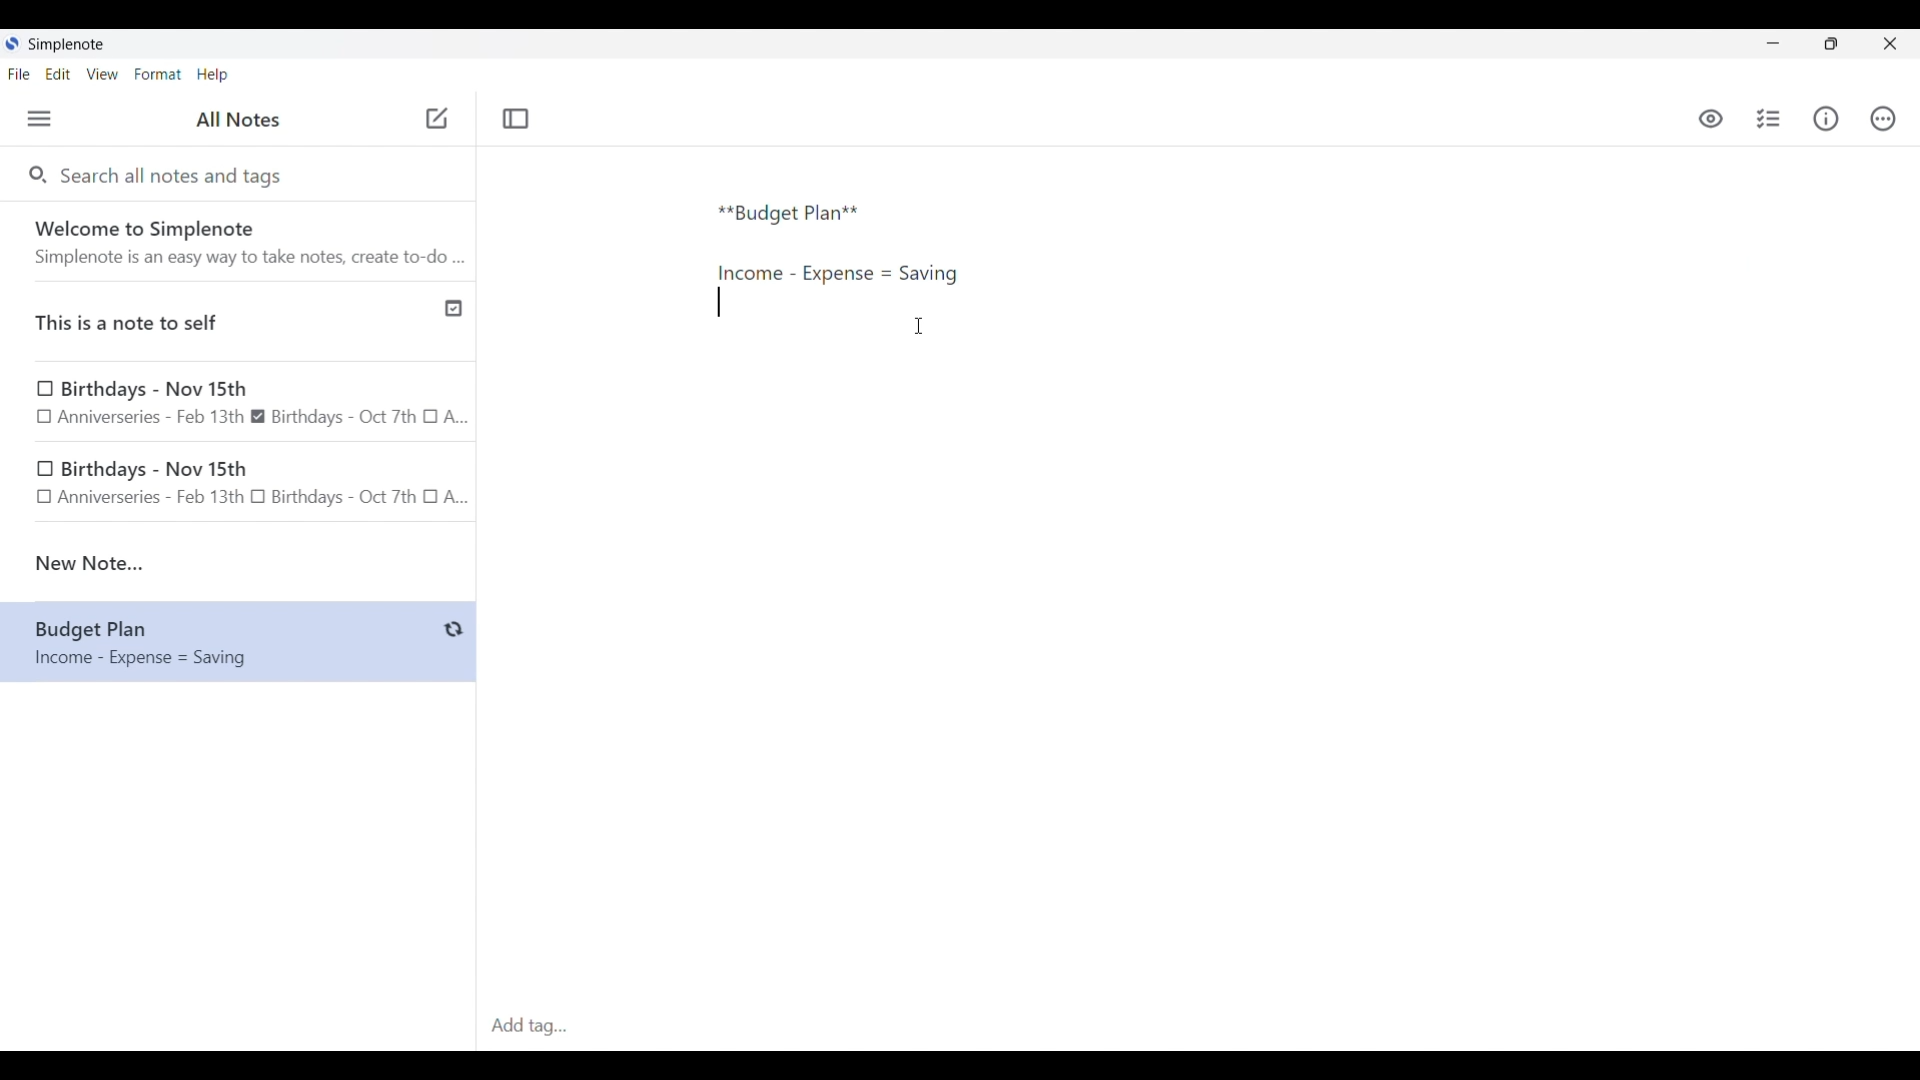 This screenshot has width=1920, height=1080. What do you see at coordinates (212, 74) in the screenshot?
I see `Help menu` at bounding box center [212, 74].